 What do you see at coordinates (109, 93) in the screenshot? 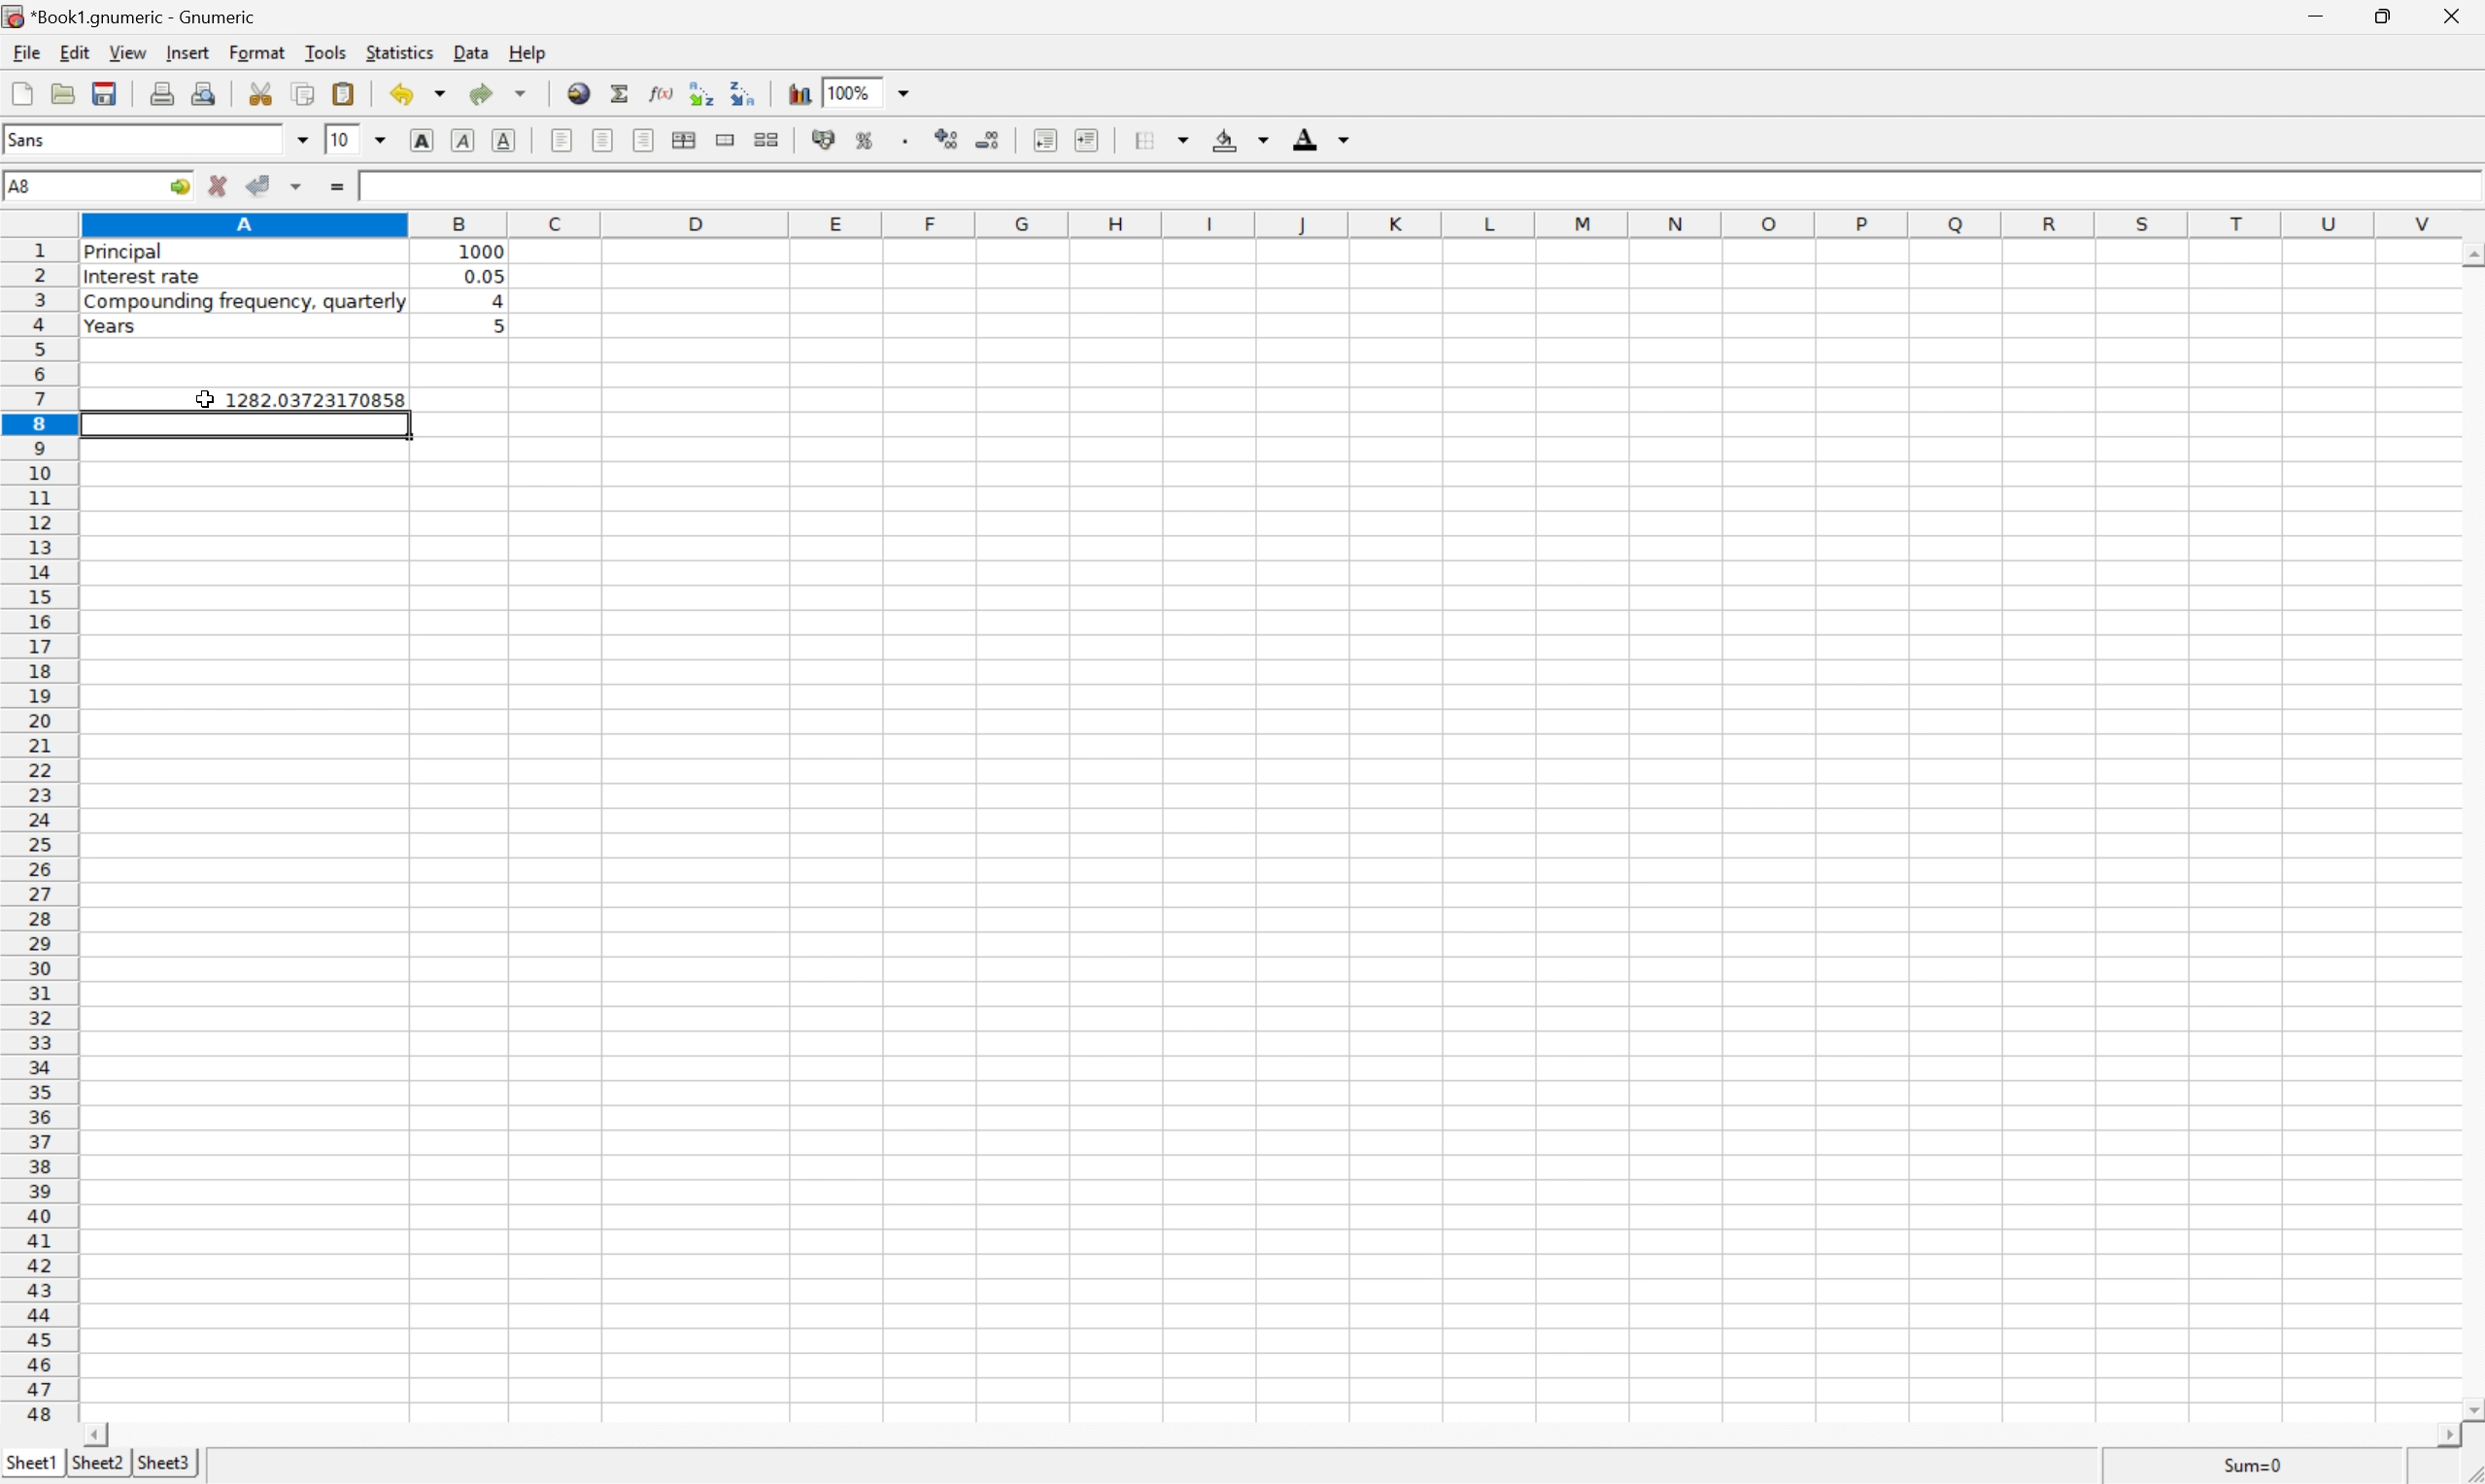
I see `save current workbook` at bounding box center [109, 93].